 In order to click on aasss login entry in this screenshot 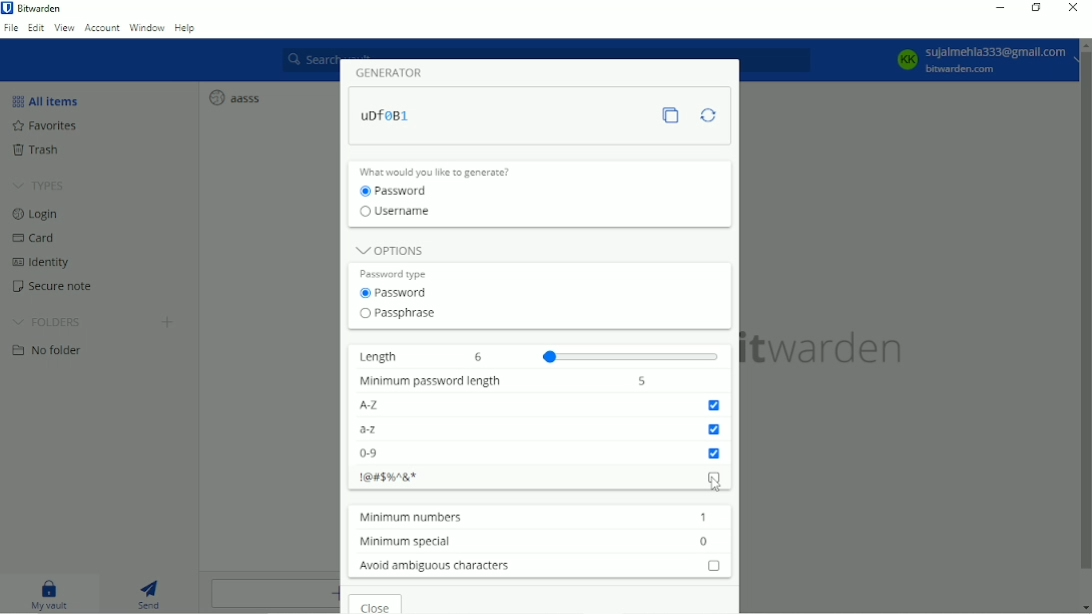, I will do `click(238, 97)`.